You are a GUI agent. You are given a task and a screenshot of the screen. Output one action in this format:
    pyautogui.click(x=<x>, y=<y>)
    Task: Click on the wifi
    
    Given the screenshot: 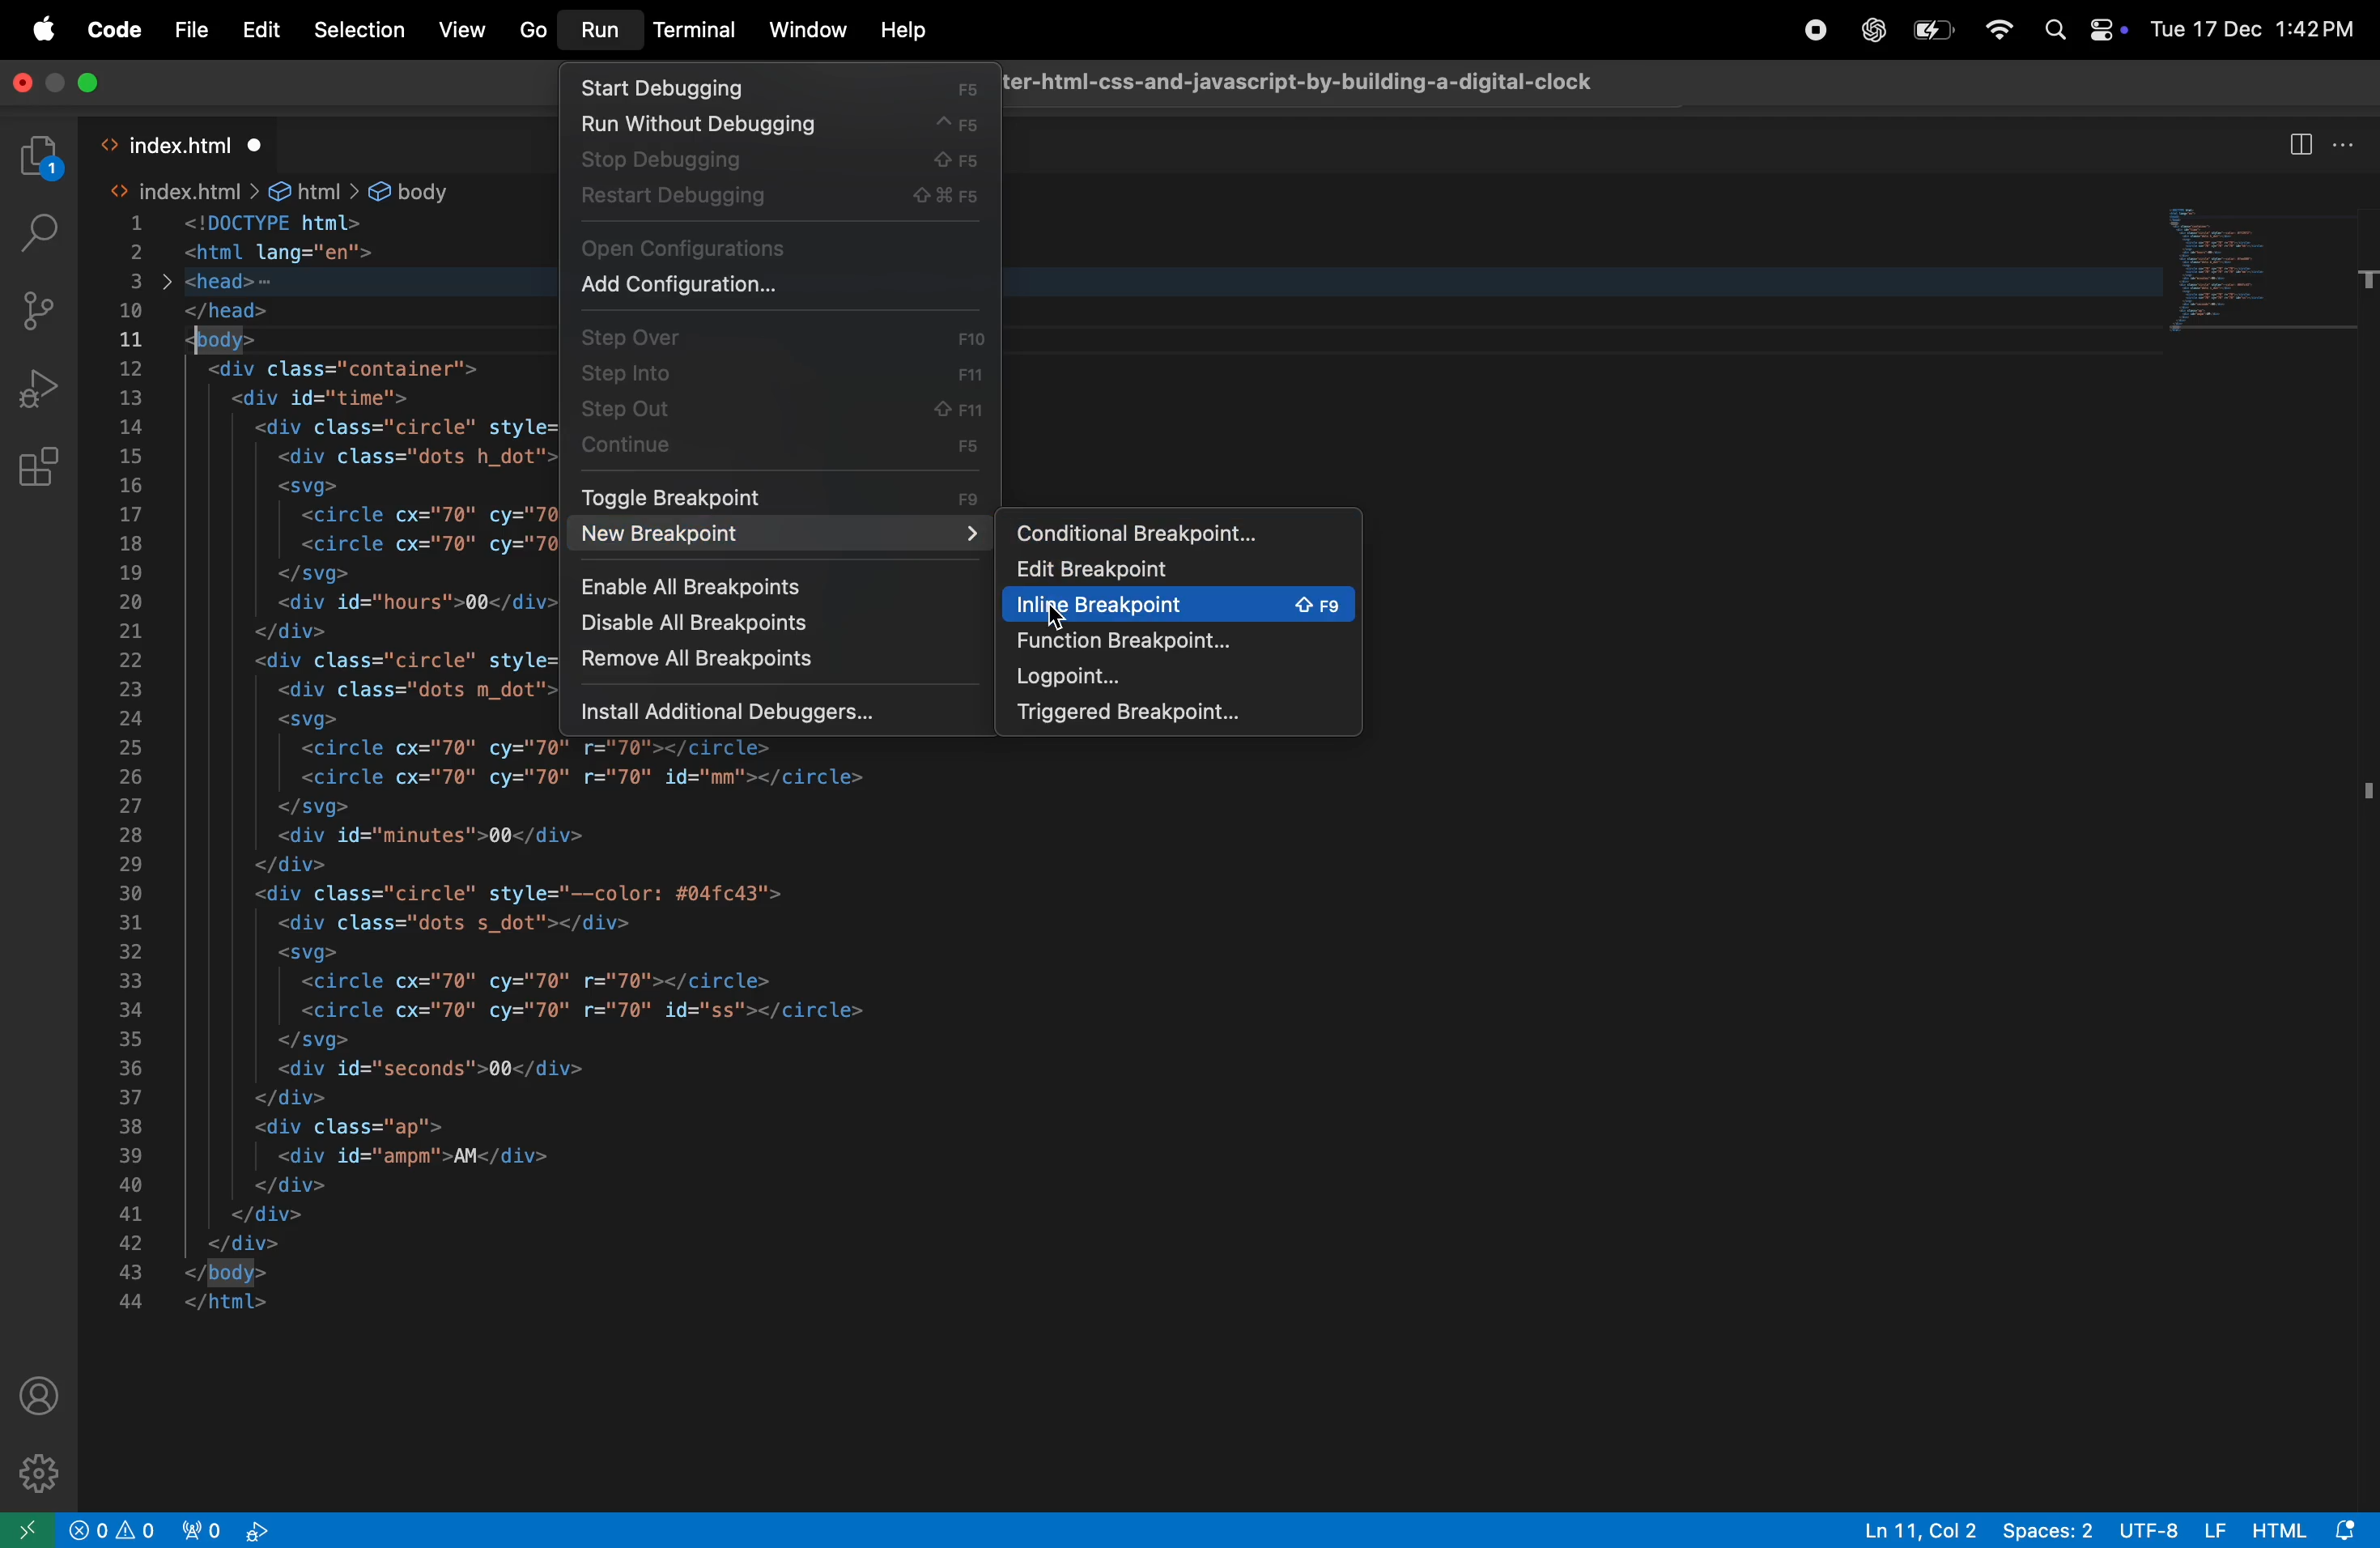 What is the action you would take?
    pyautogui.click(x=1998, y=28)
    